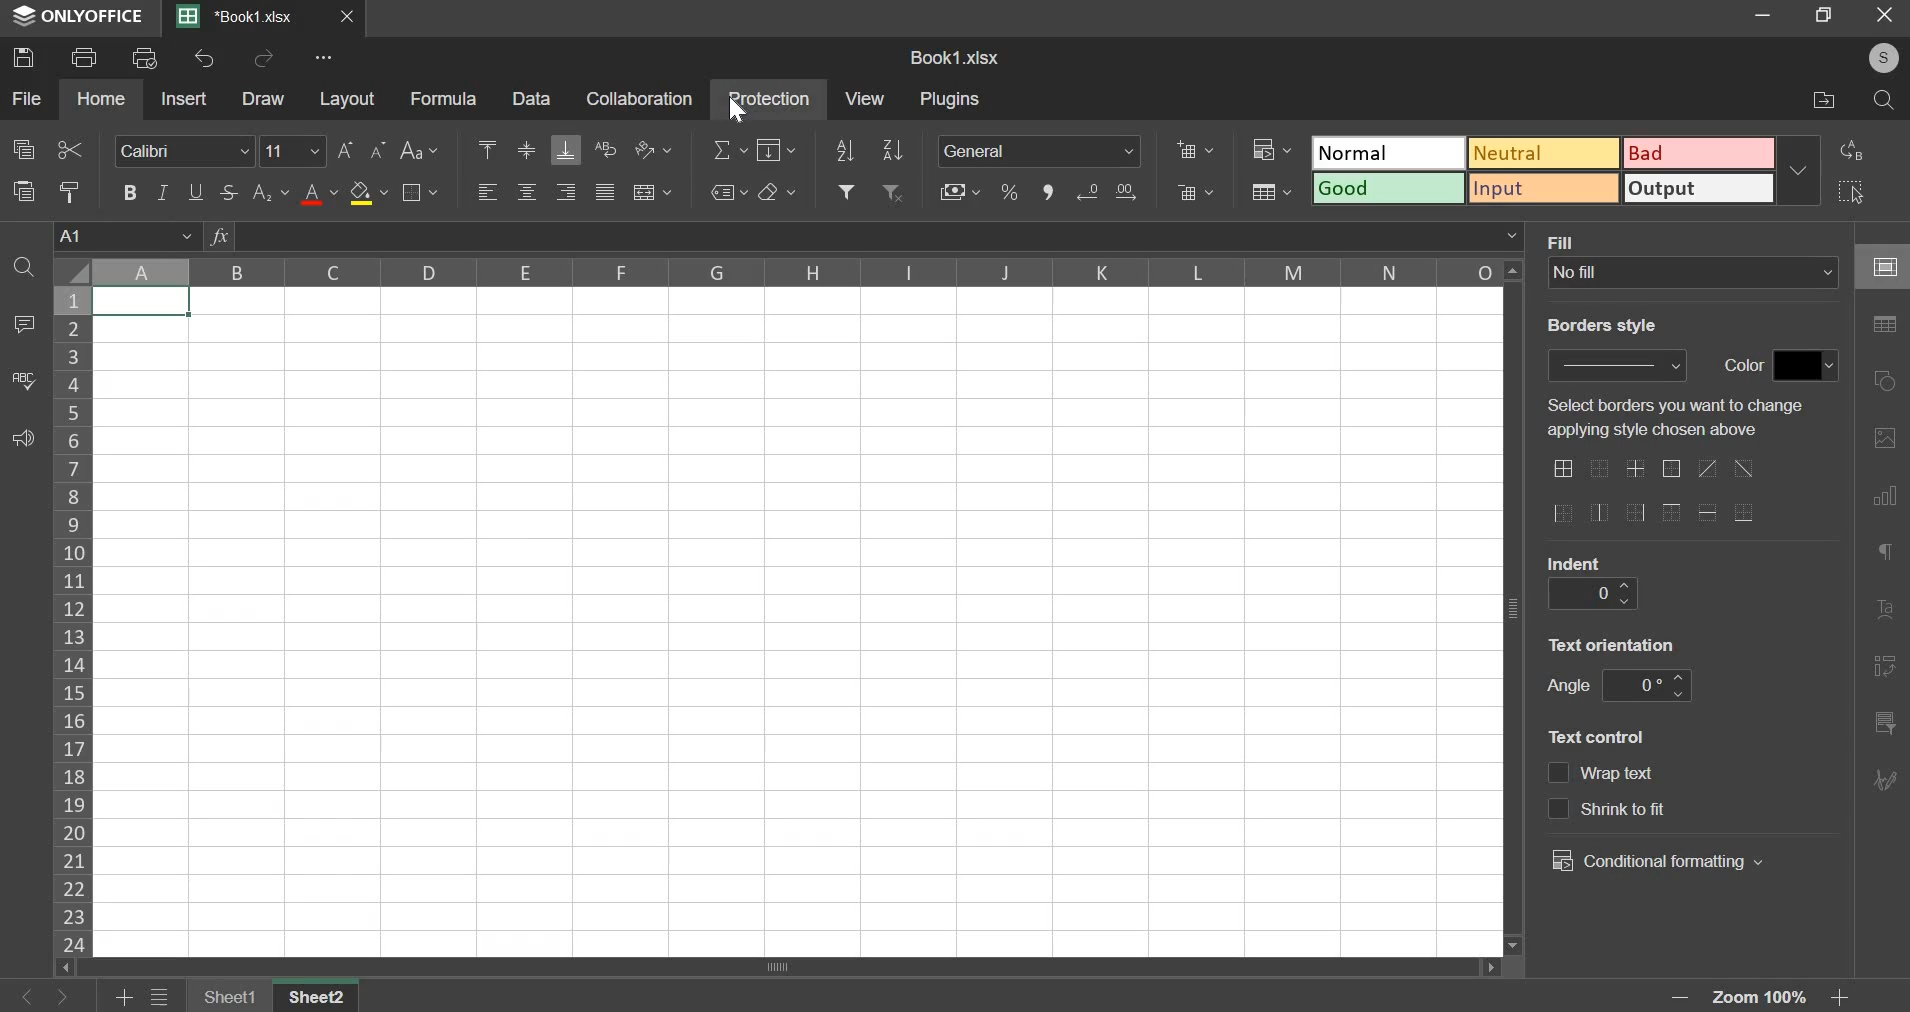  What do you see at coordinates (20, 325) in the screenshot?
I see `comment` at bounding box center [20, 325].